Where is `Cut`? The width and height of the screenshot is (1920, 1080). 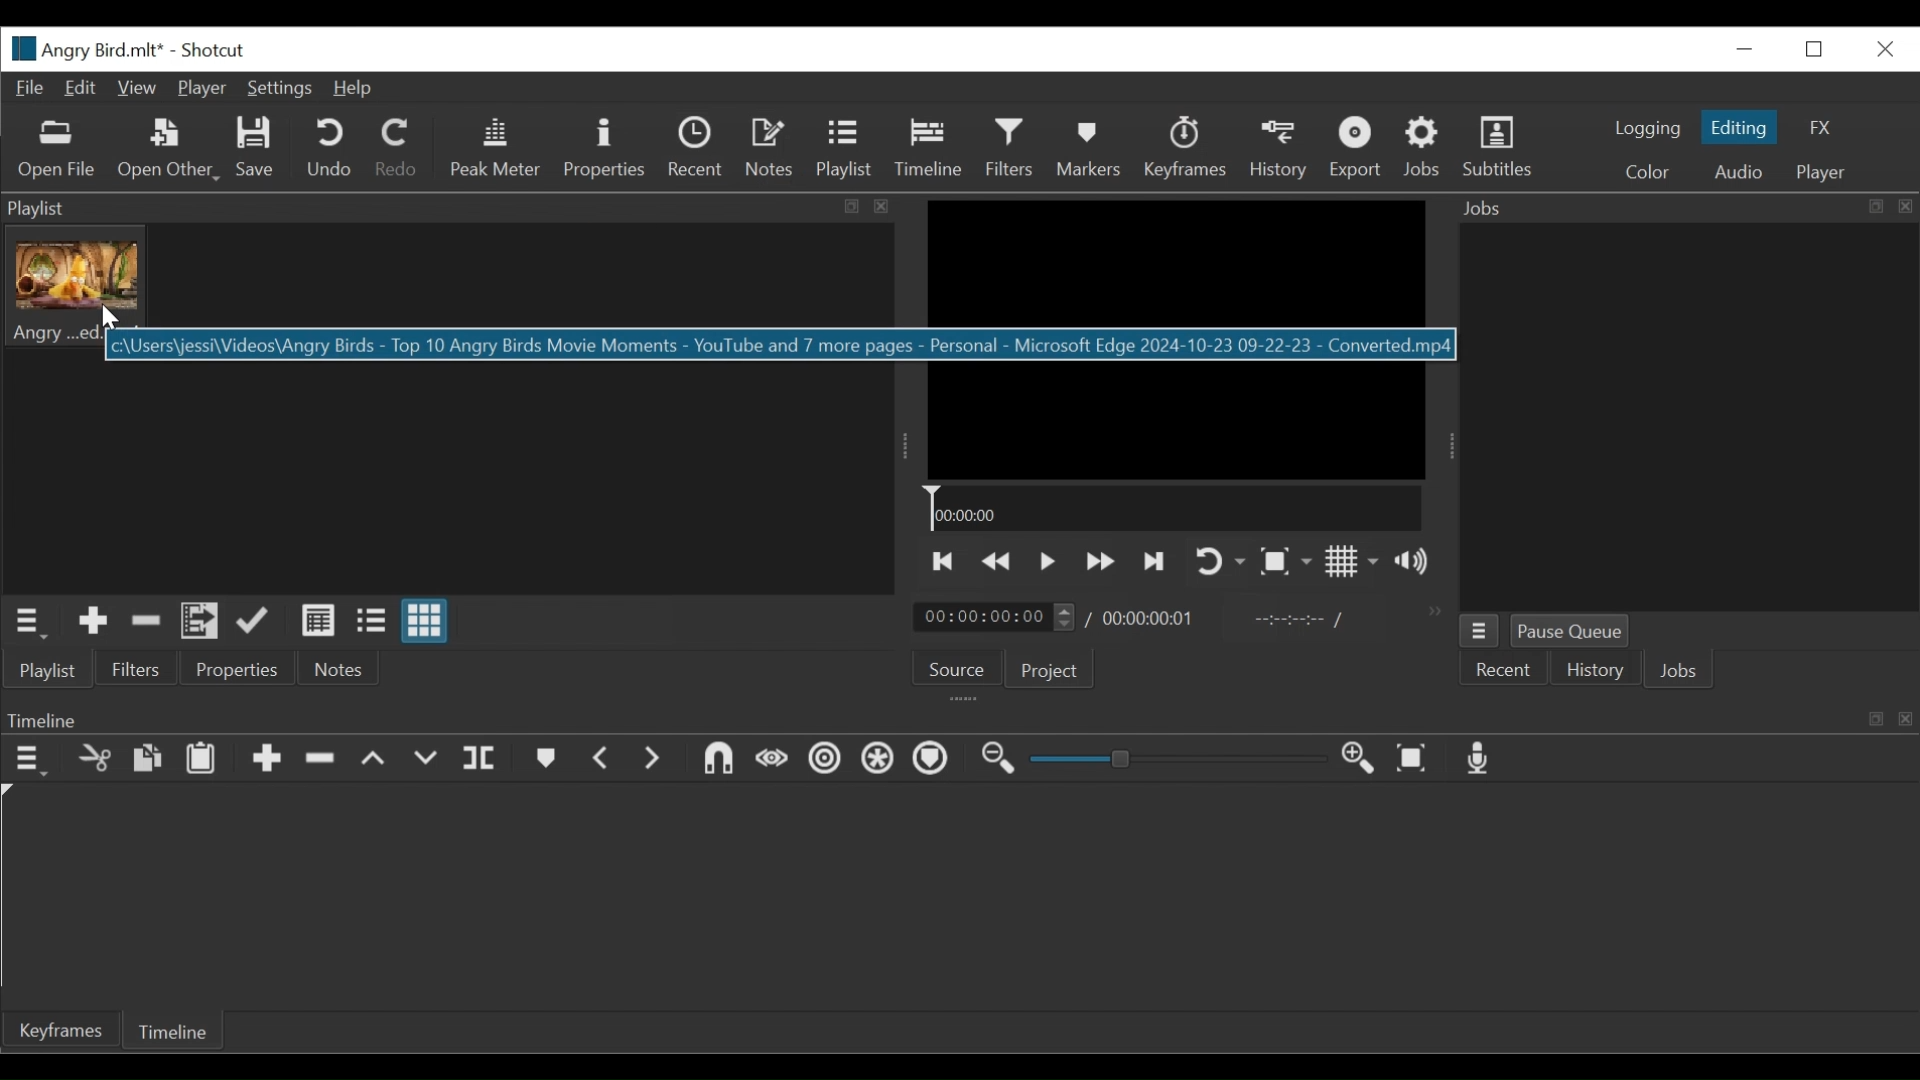 Cut is located at coordinates (92, 758).